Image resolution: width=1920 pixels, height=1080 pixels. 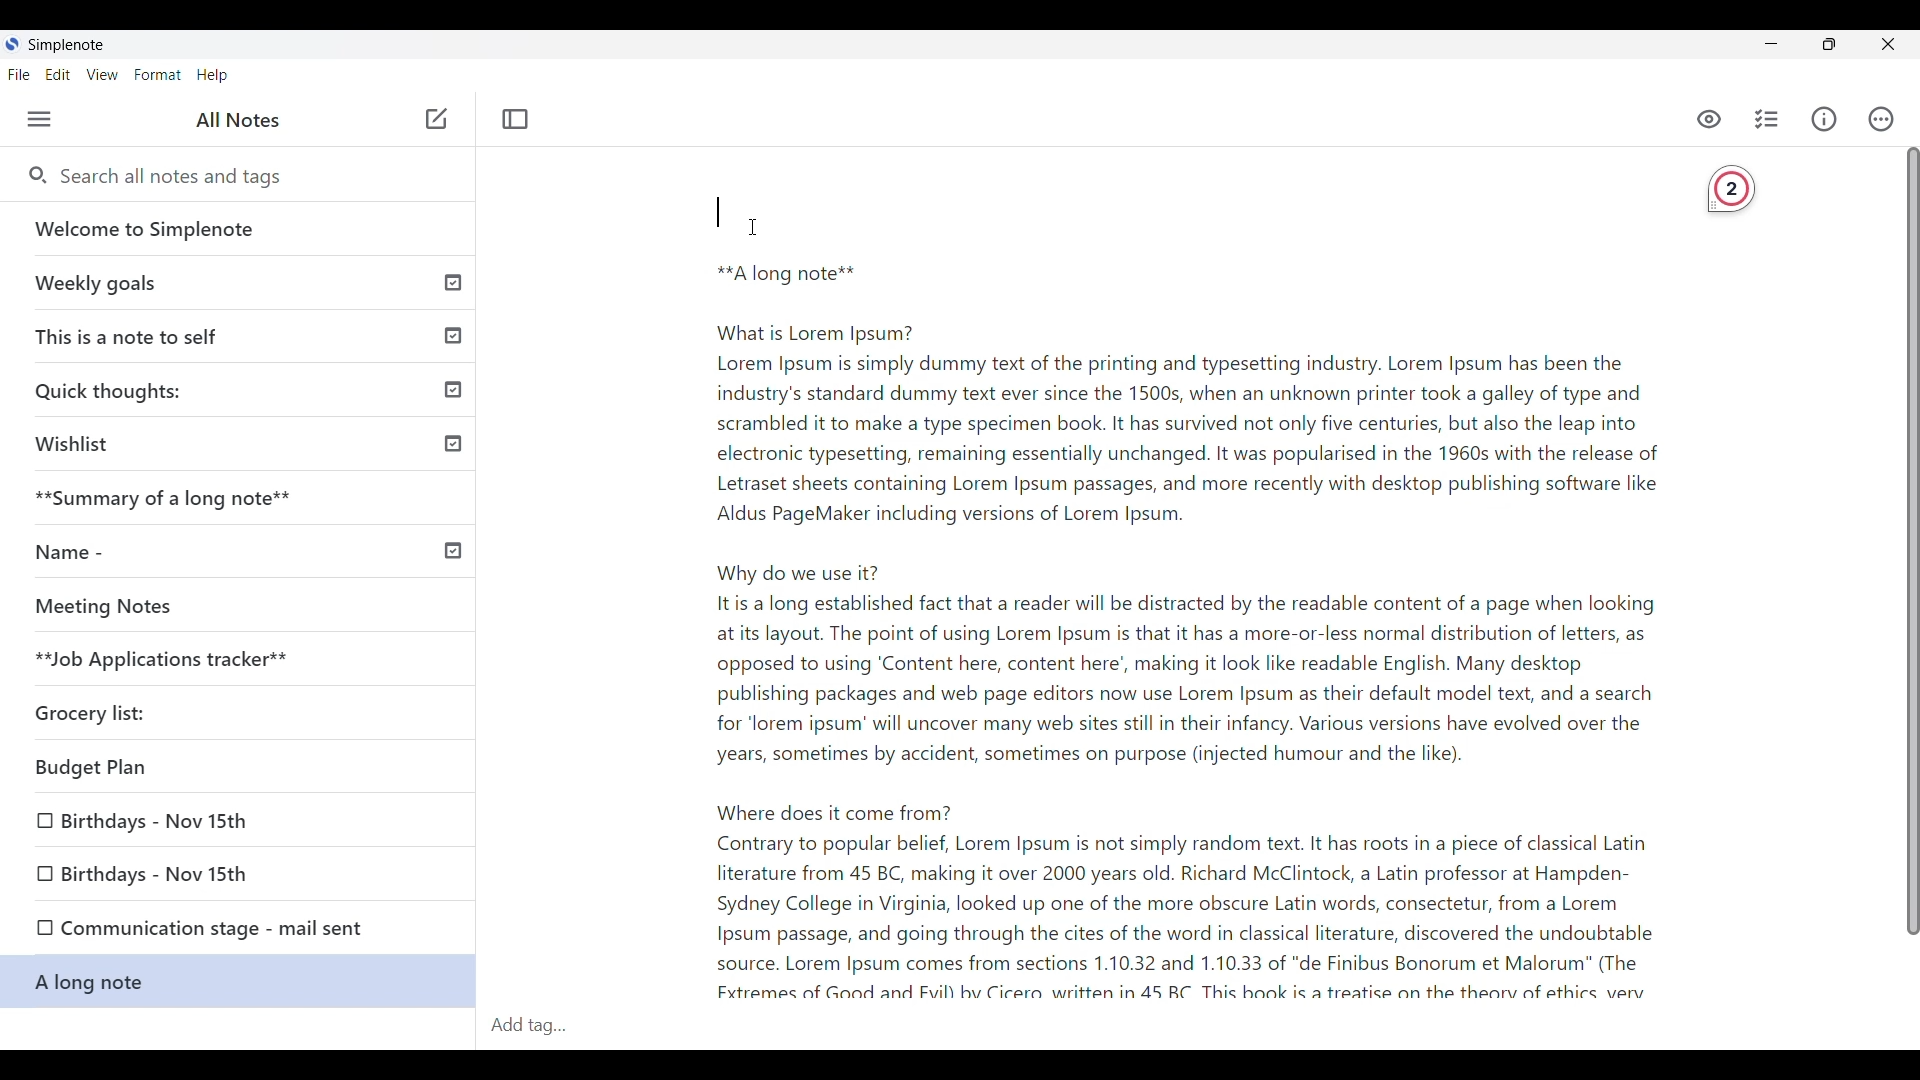 What do you see at coordinates (1830, 46) in the screenshot?
I see `Resize` at bounding box center [1830, 46].